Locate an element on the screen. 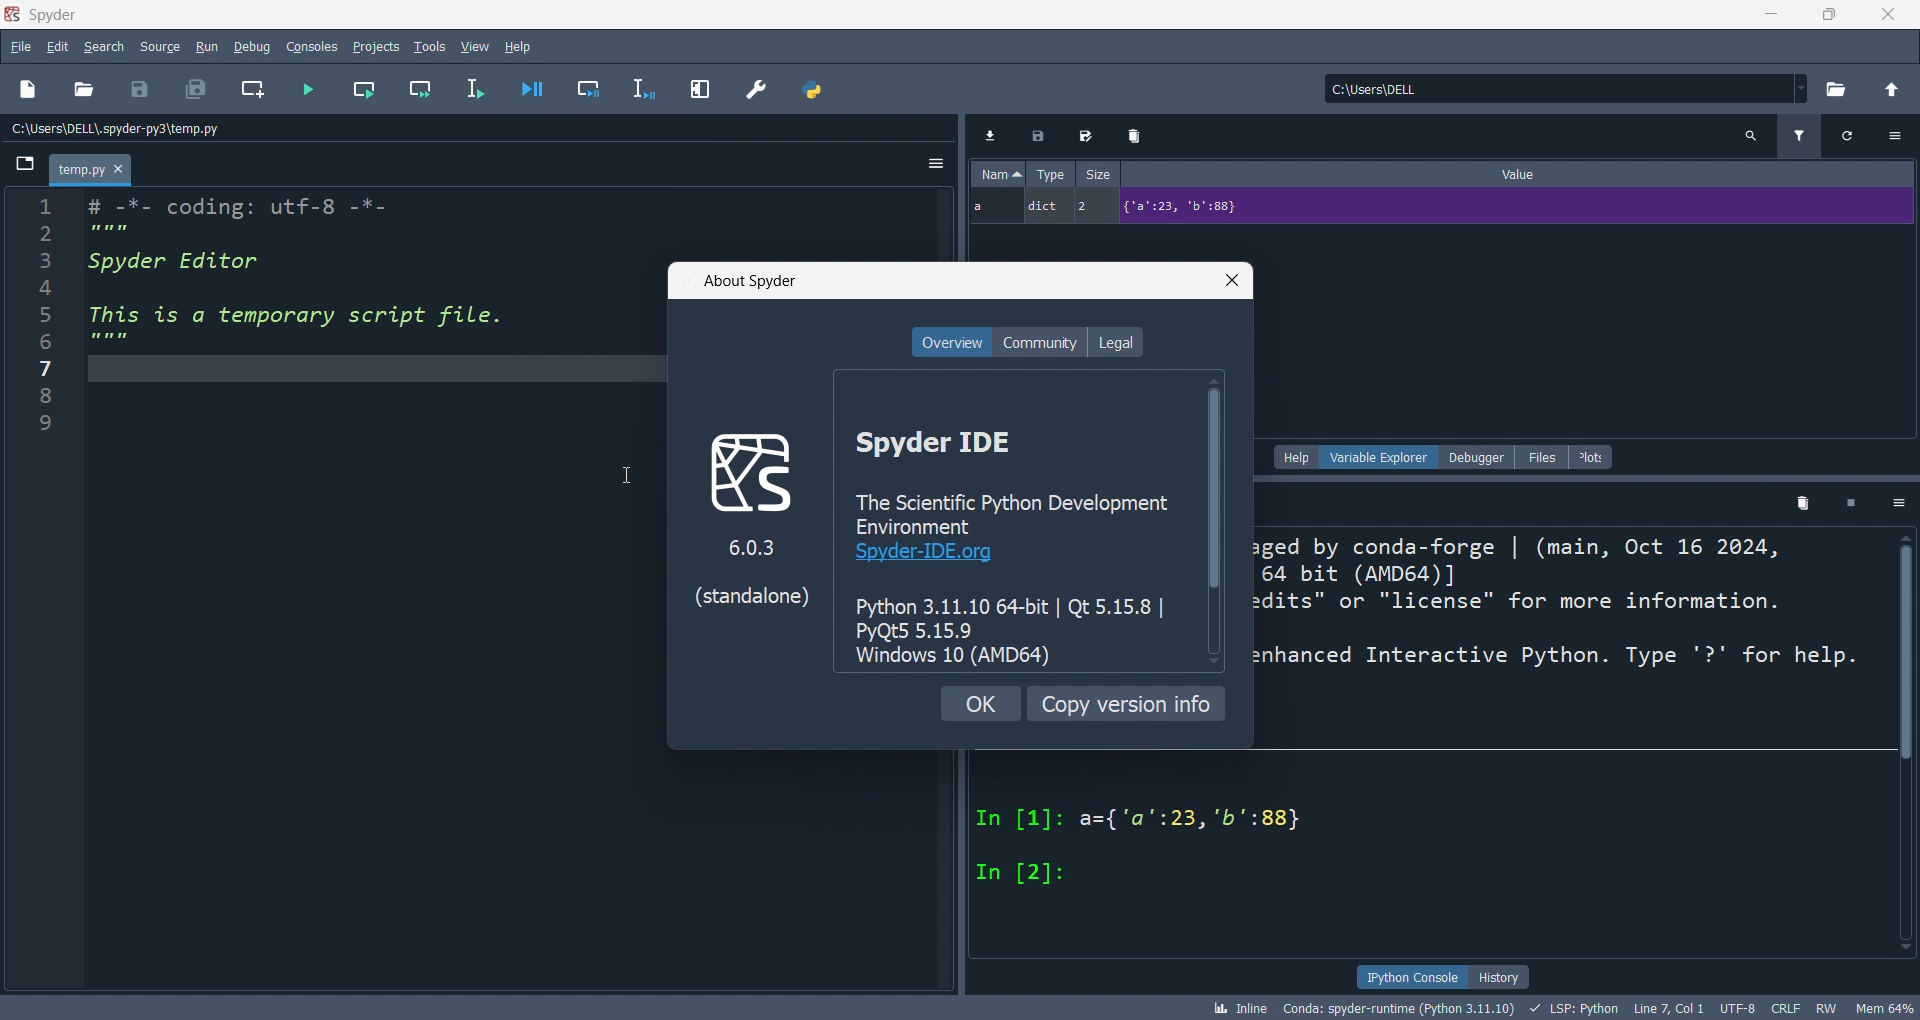 The height and width of the screenshot is (1020, 1920). close is located at coordinates (1229, 281).